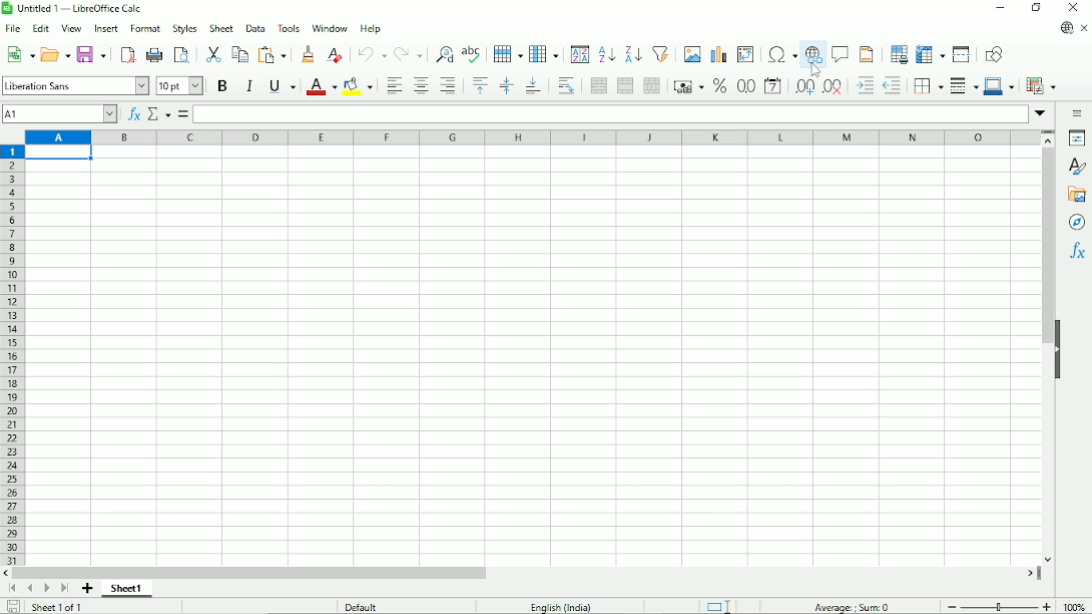 The width and height of the screenshot is (1092, 614). I want to click on Border color, so click(999, 87).